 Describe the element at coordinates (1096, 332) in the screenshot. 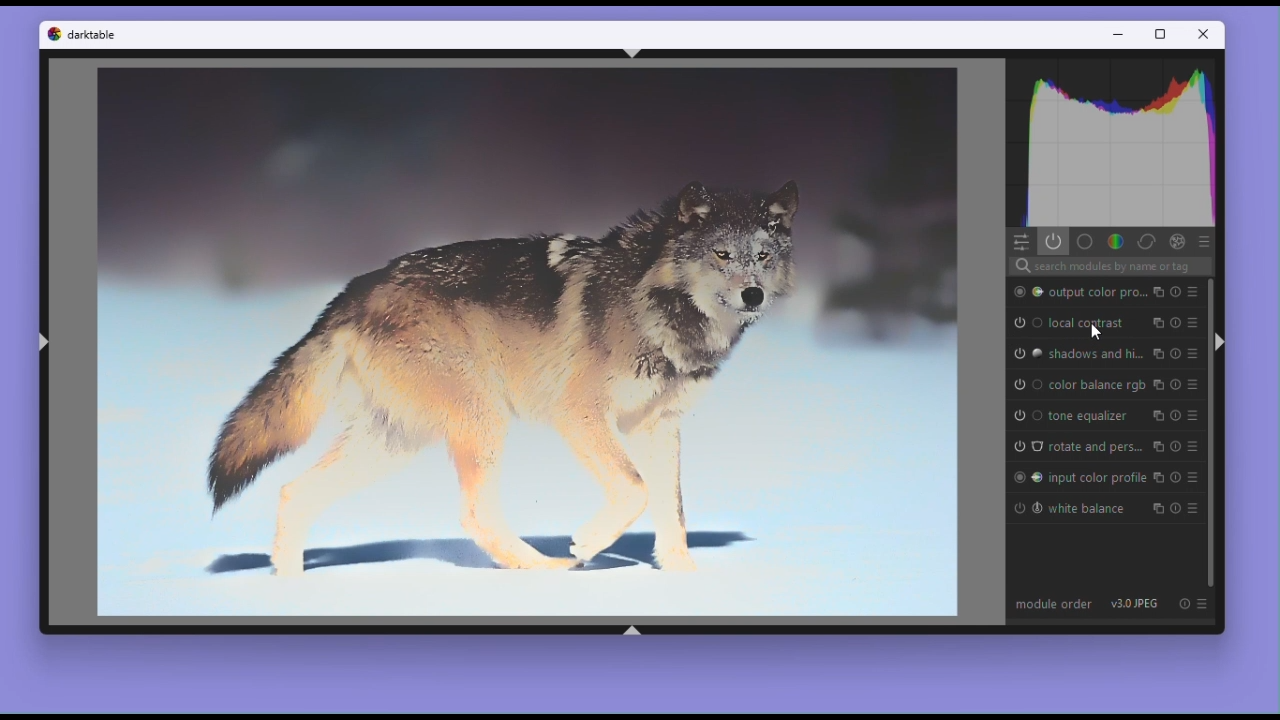

I see `cursor` at that location.